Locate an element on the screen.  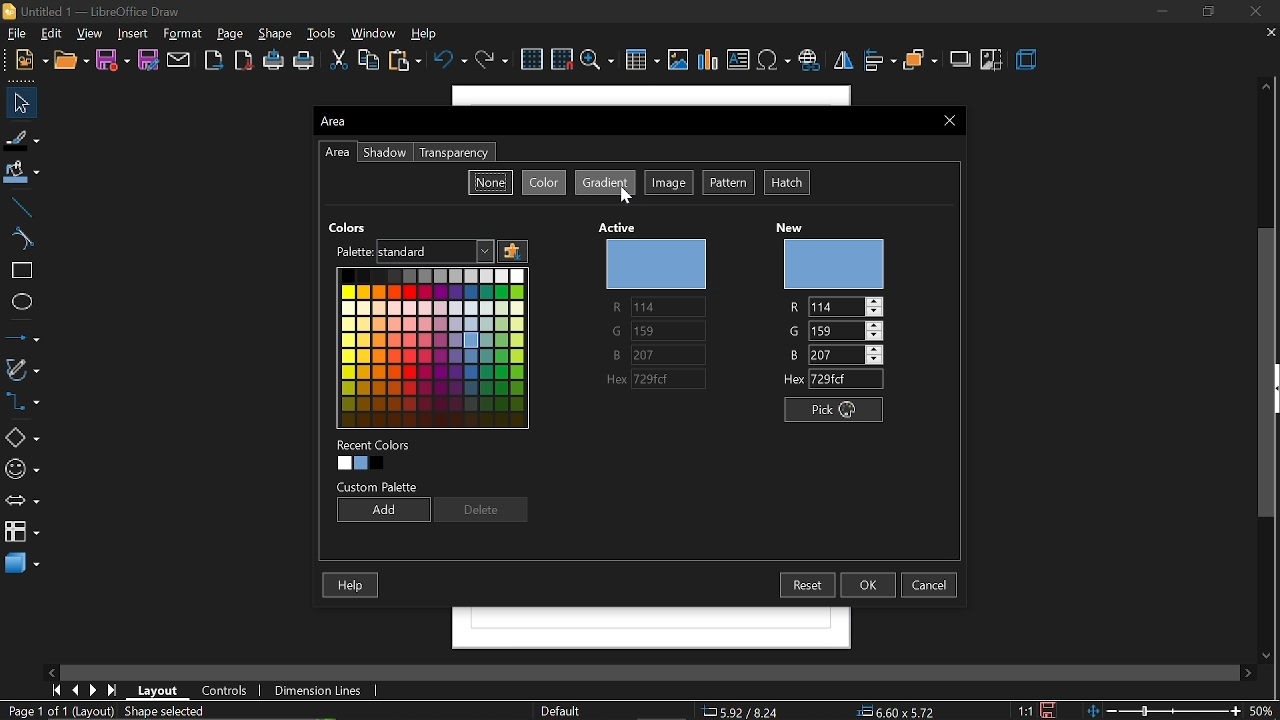
3d effect is located at coordinates (1028, 62).